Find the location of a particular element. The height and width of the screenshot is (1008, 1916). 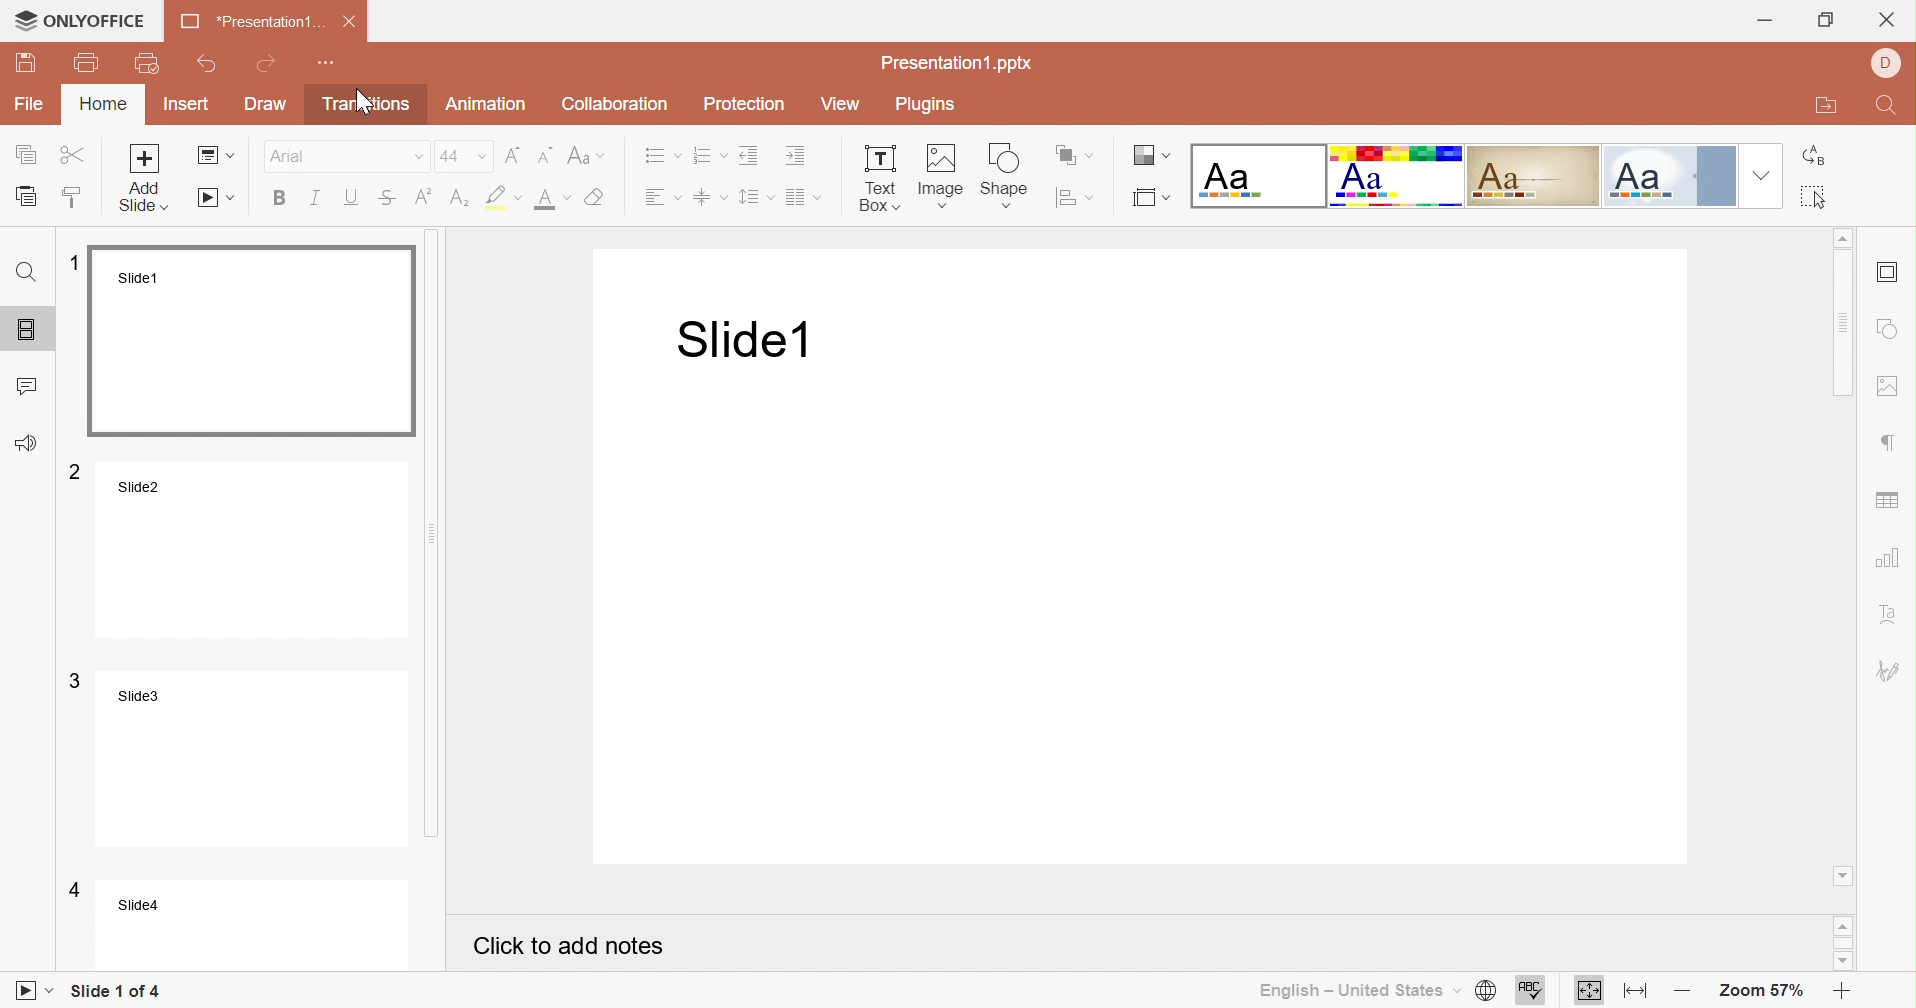

Align shape is located at coordinates (1073, 197).